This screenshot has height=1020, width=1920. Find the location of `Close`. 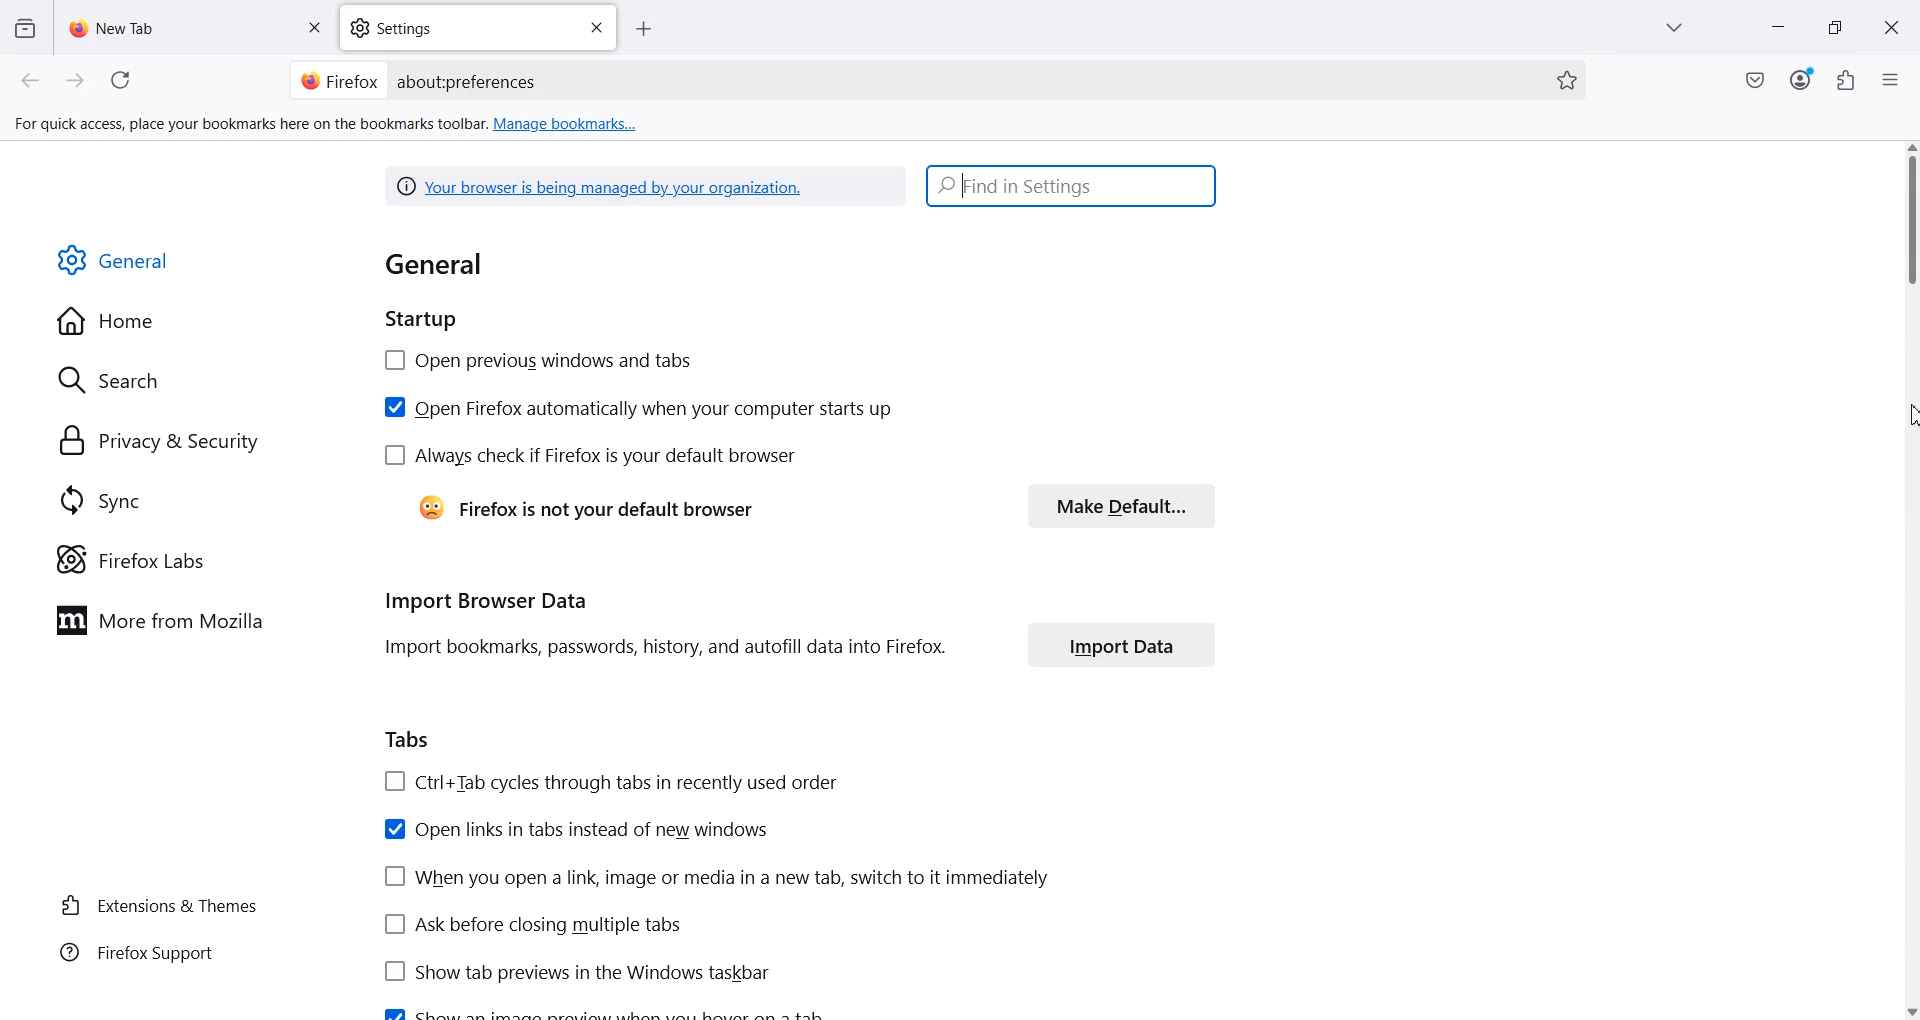

Close is located at coordinates (1891, 28).